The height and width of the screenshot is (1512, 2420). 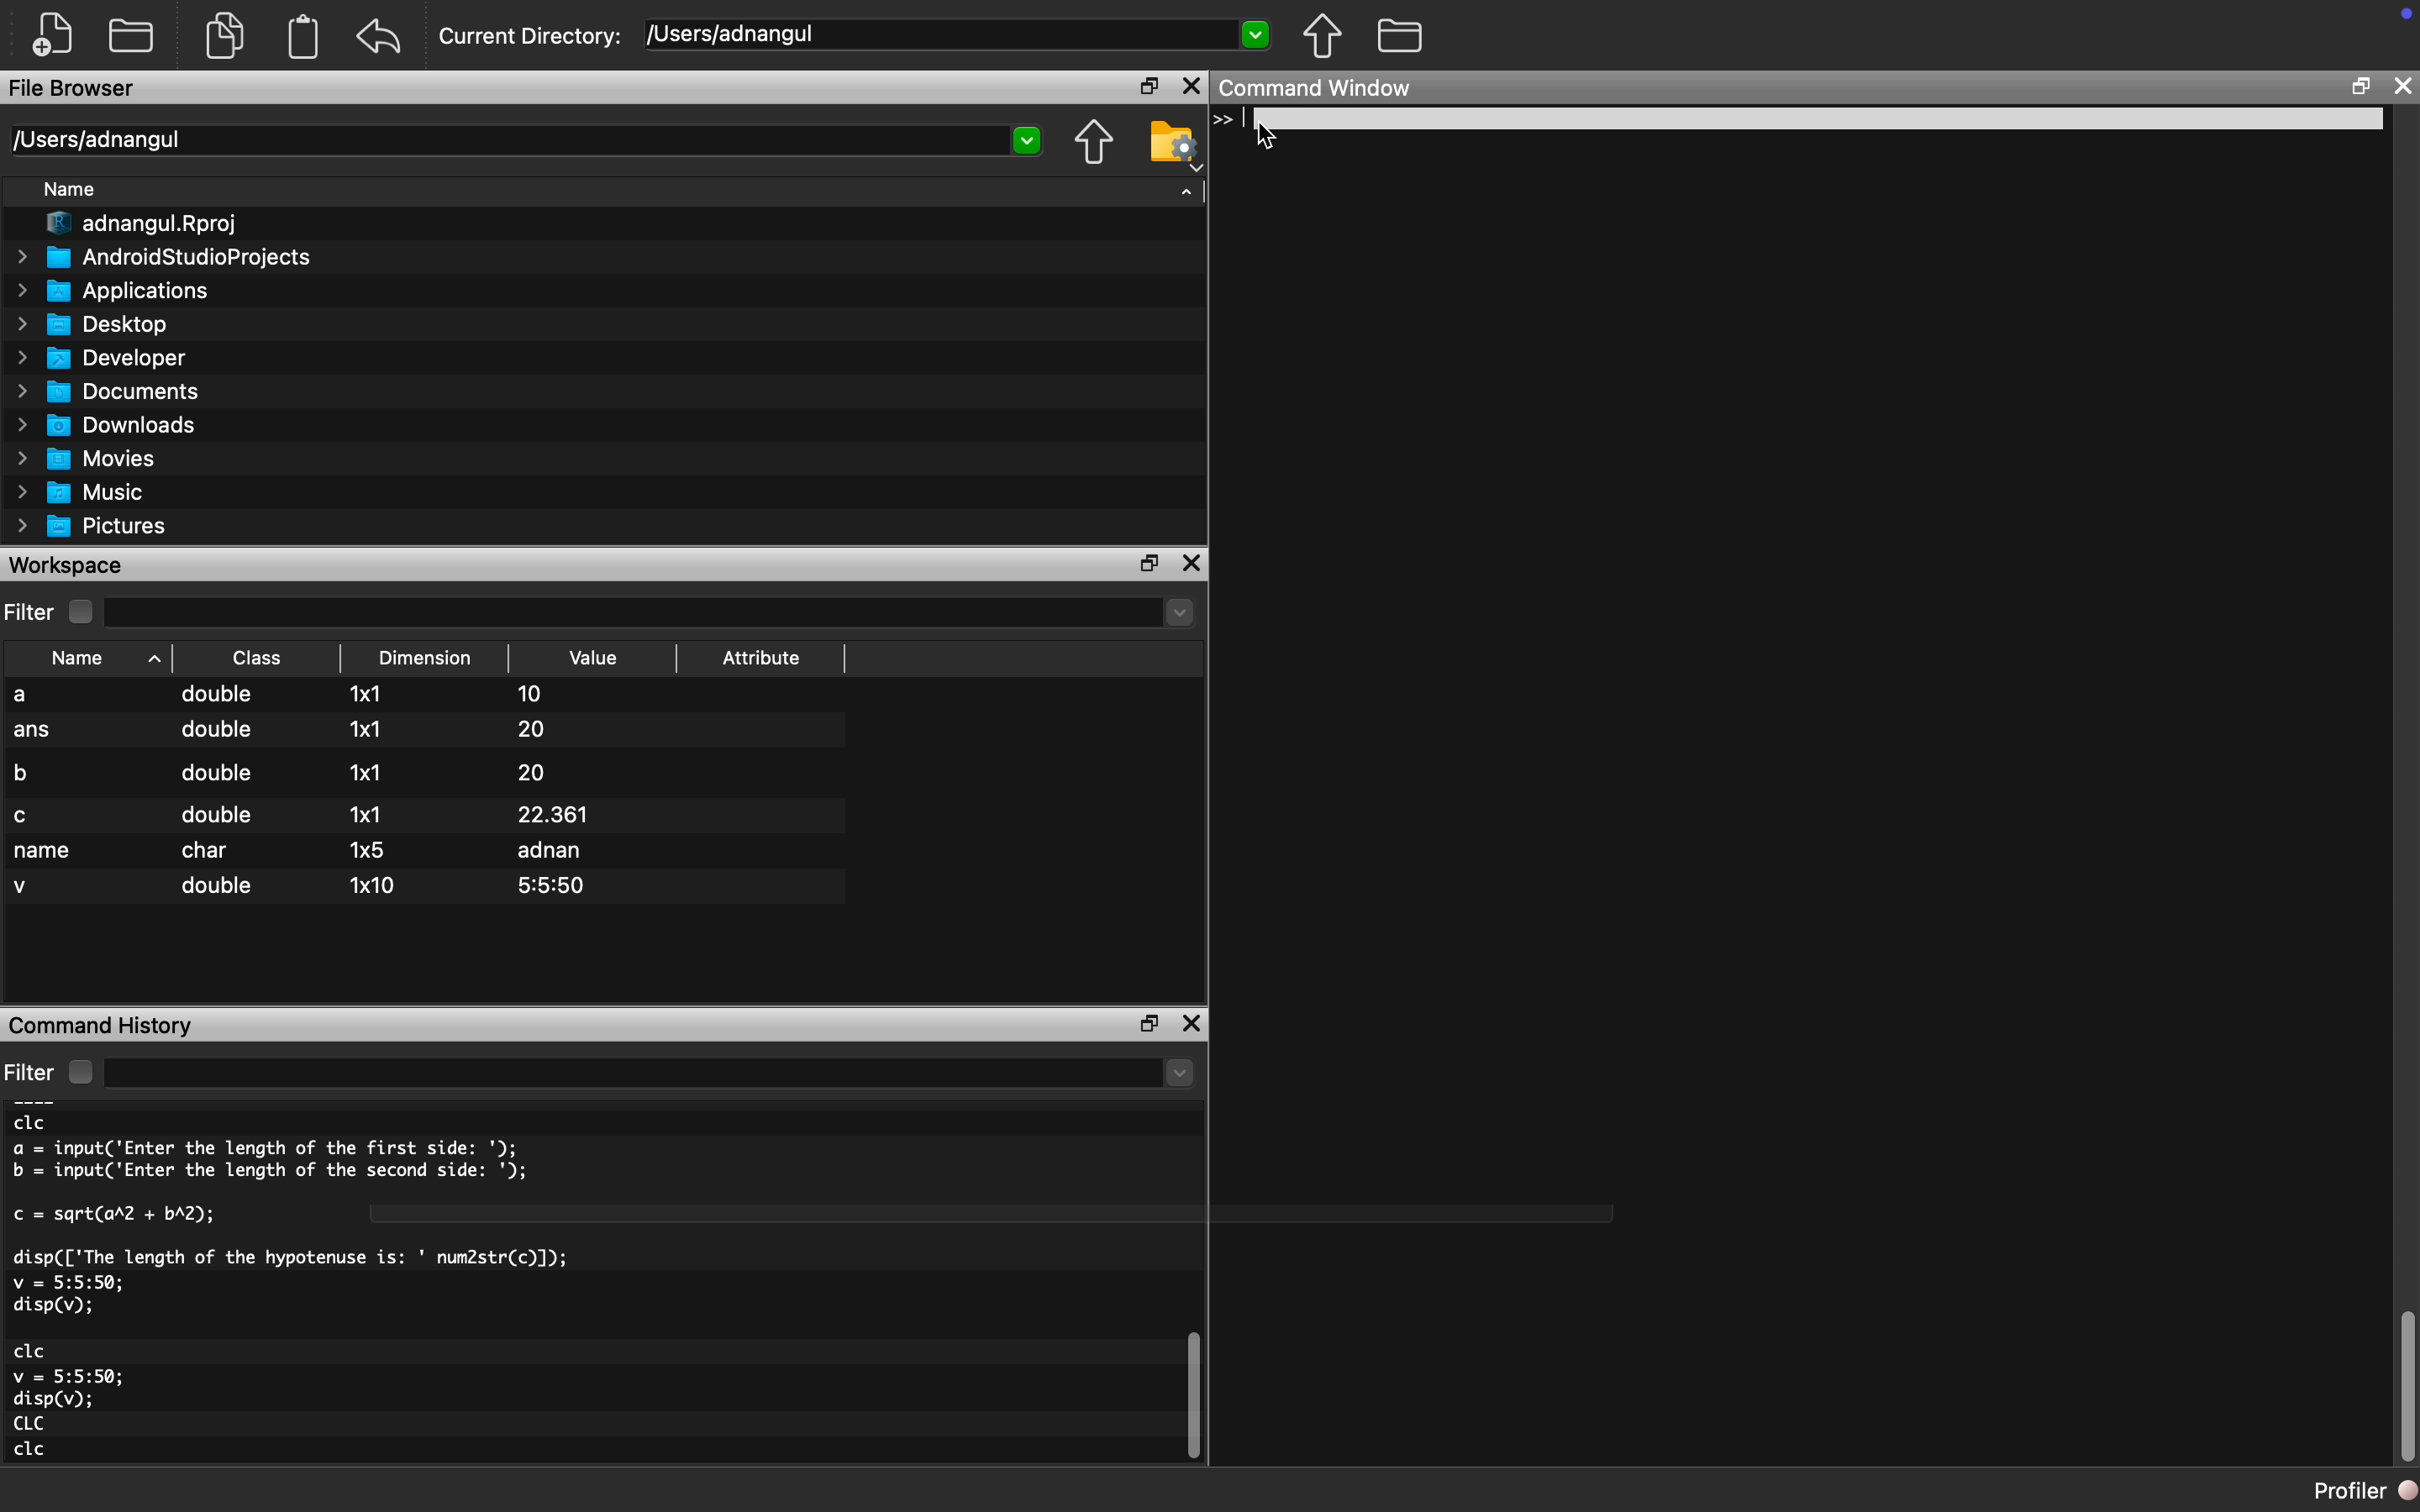 What do you see at coordinates (1171, 145) in the screenshot?
I see `Browse your files` at bounding box center [1171, 145].